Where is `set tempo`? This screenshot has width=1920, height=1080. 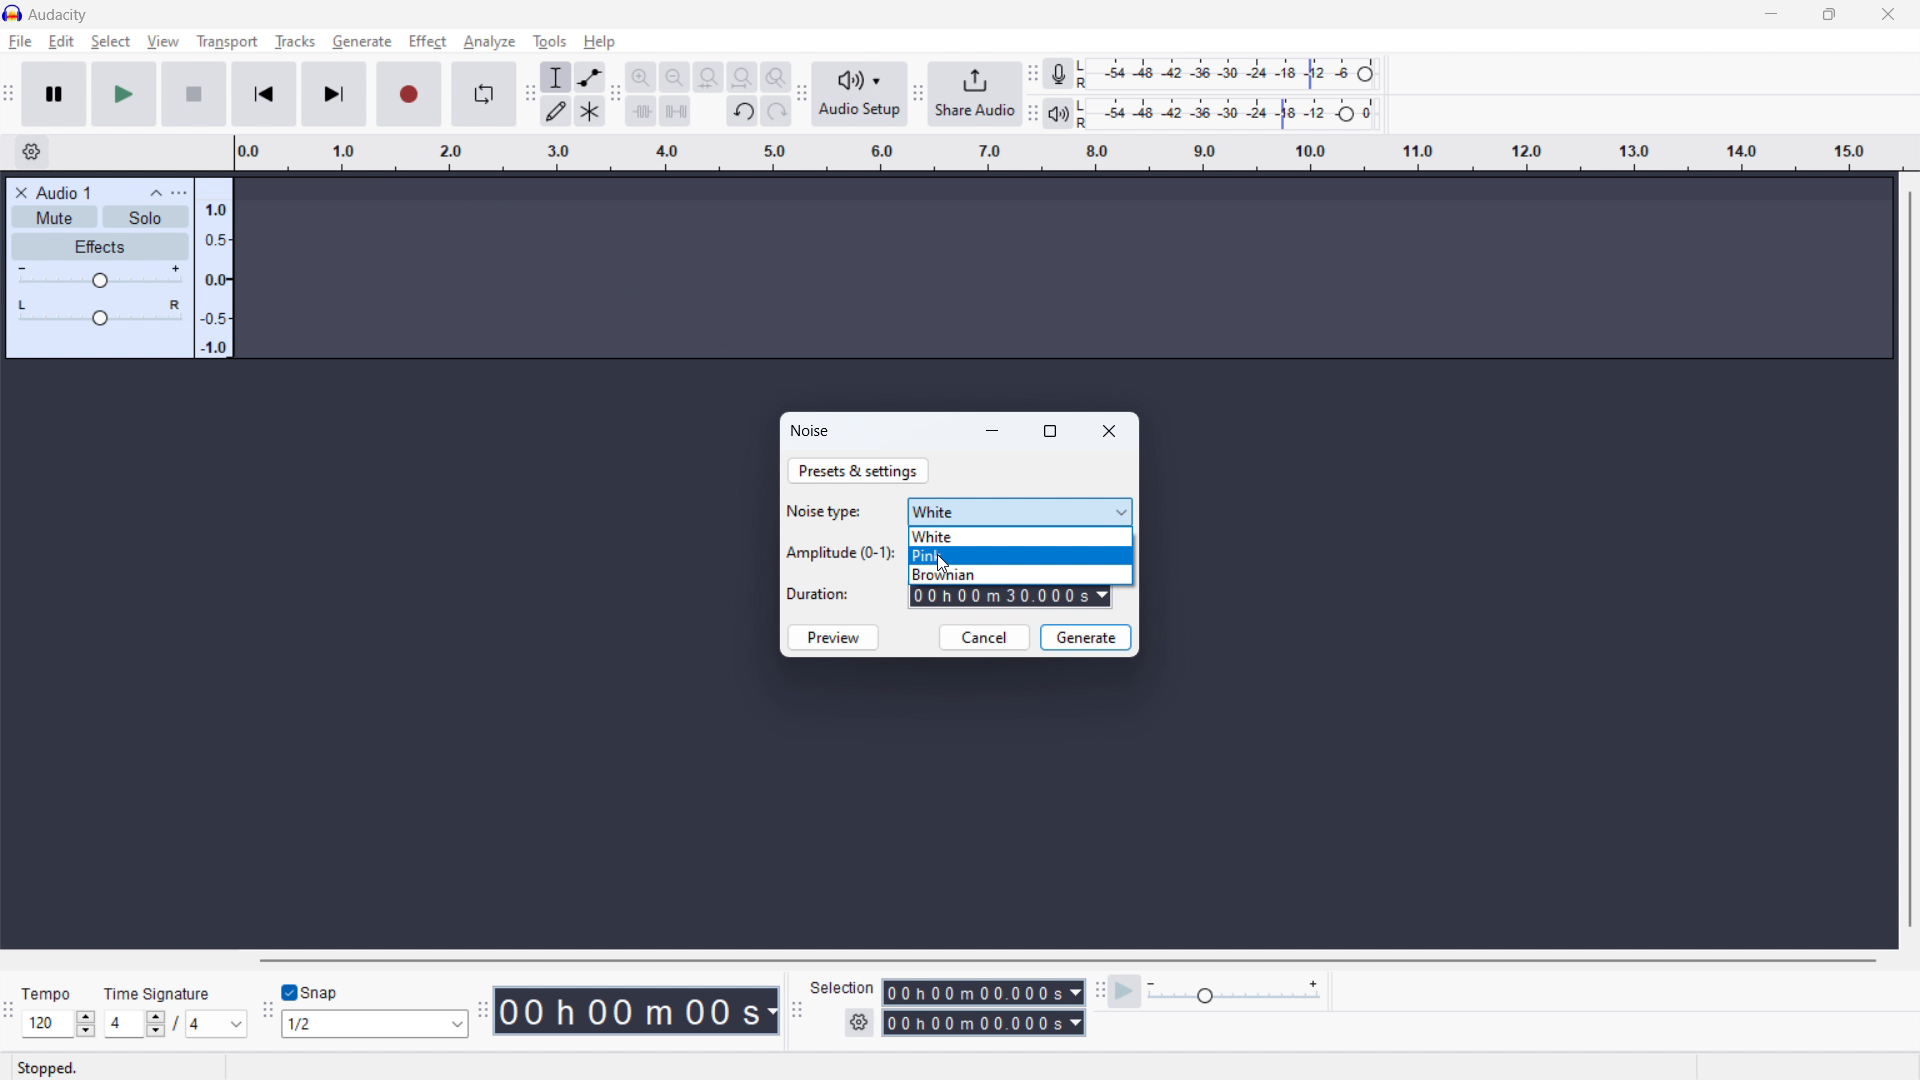
set tempo is located at coordinates (58, 1024).